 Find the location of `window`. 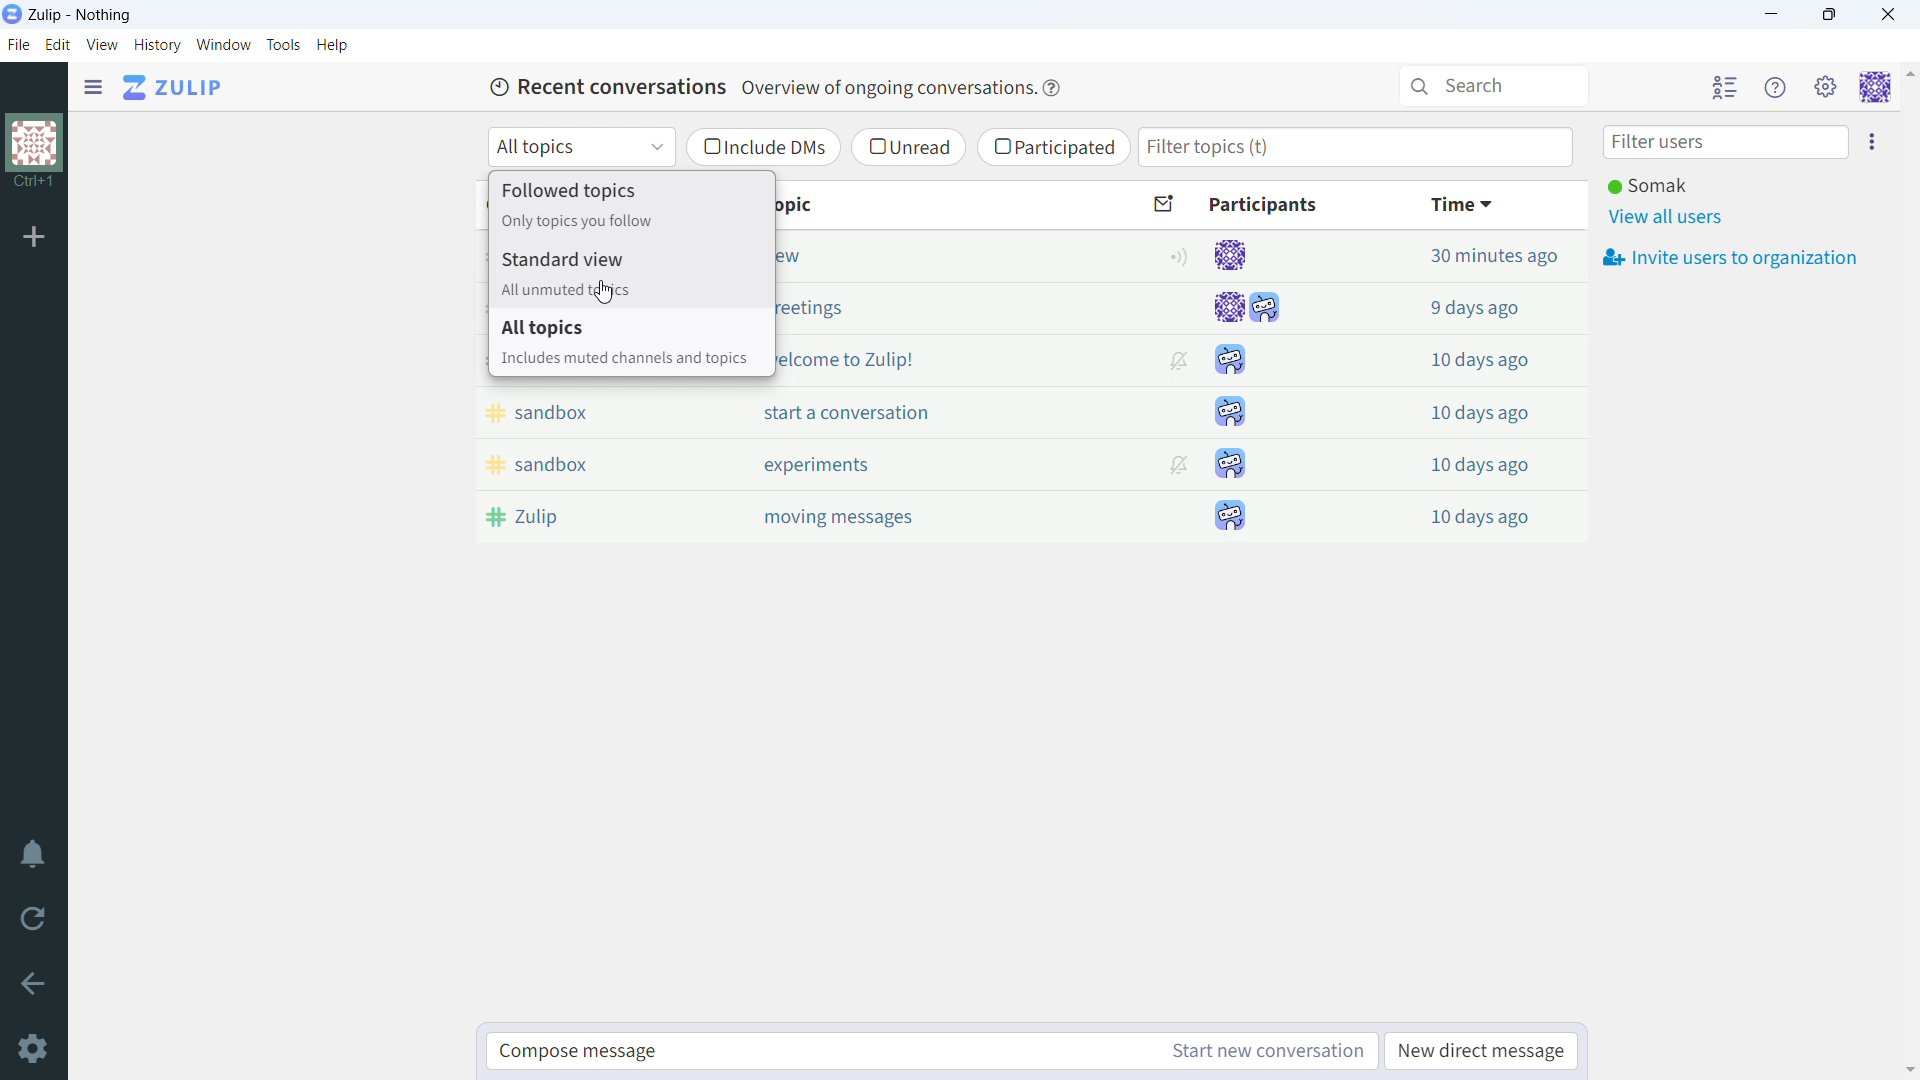

window is located at coordinates (224, 45).